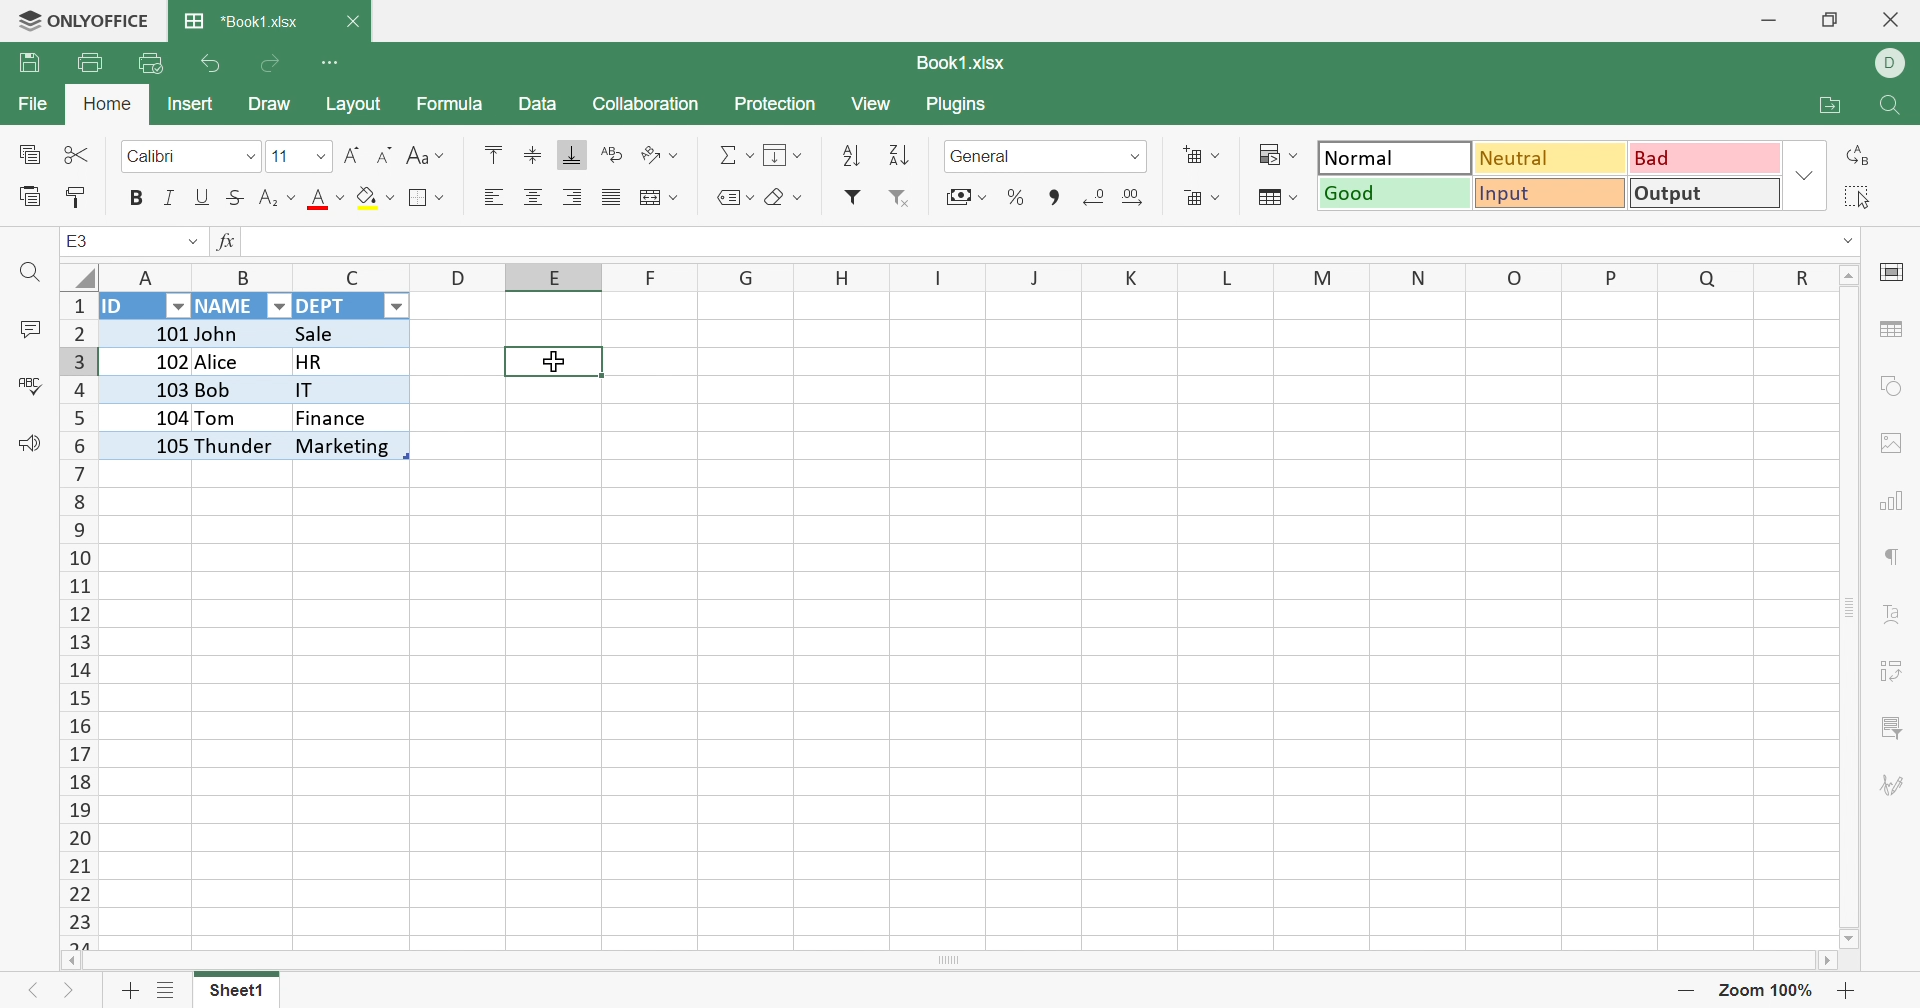 This screenshot has width=1920, height=1008. I want to click on Undo, so click(209, 64).